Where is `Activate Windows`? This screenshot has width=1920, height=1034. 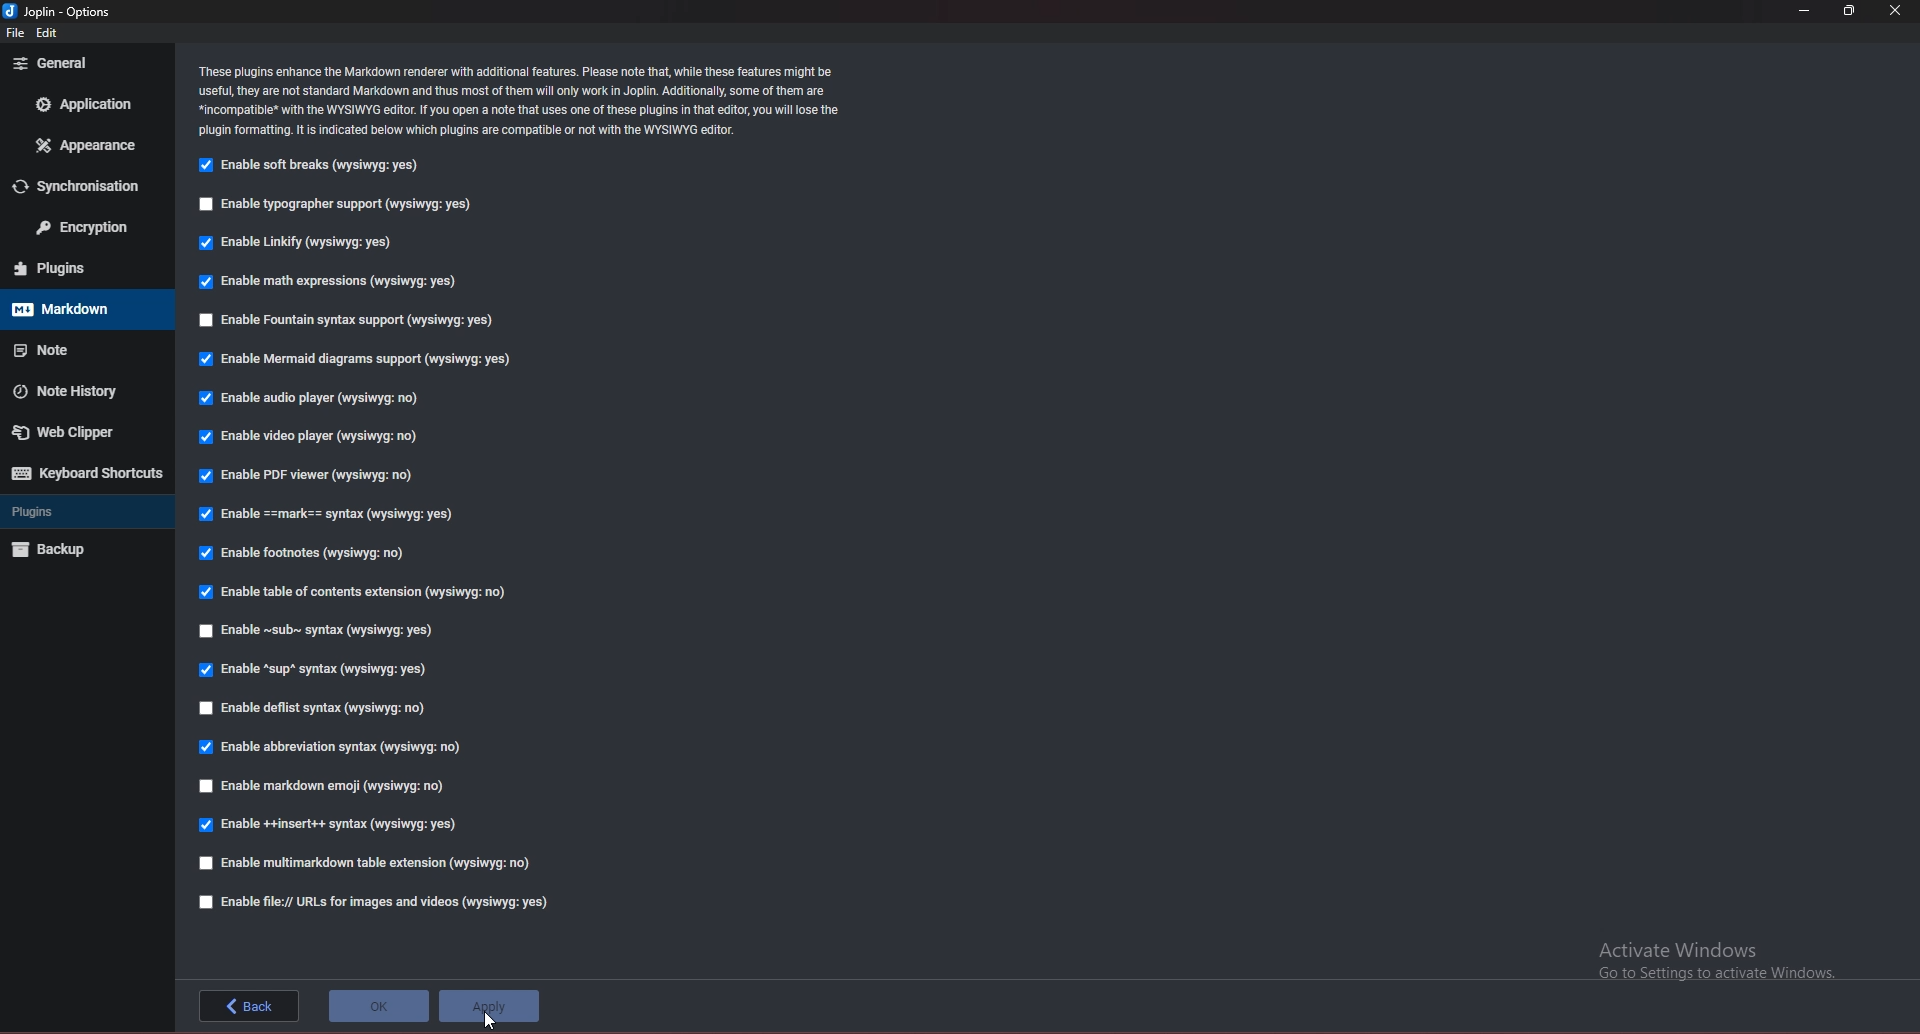
Activate Windows is located at coordinates (1712, 963).